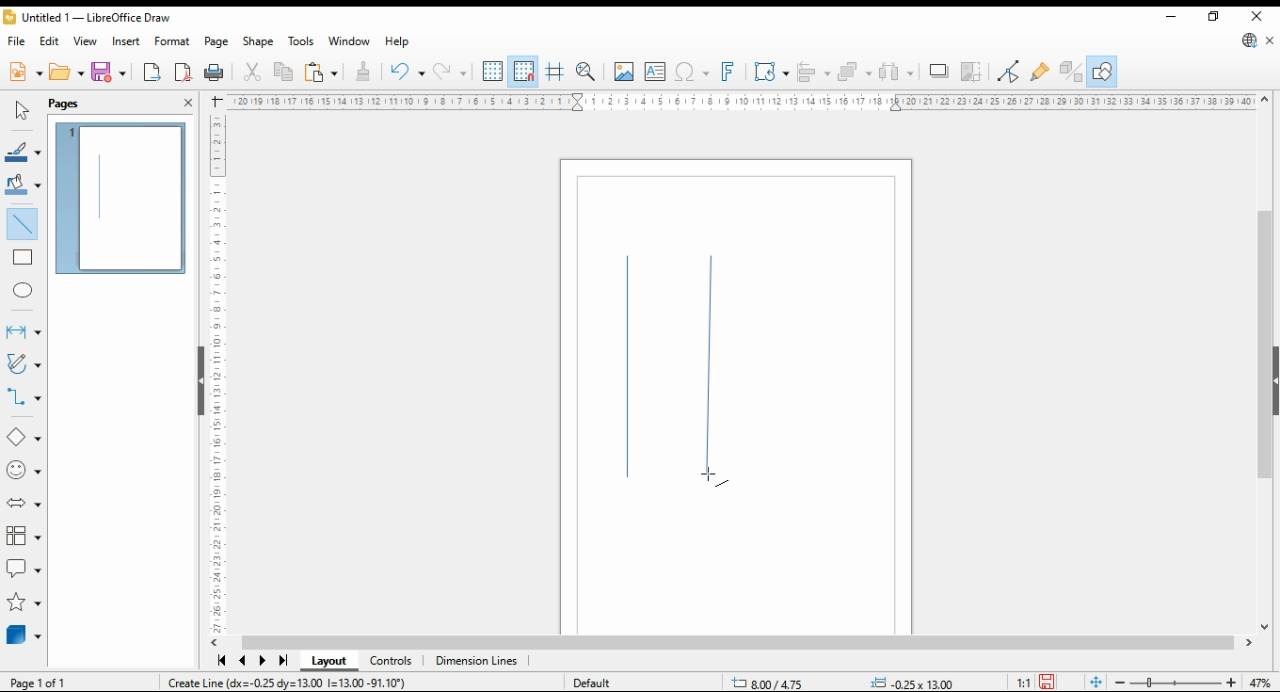 Image resolution: width=1280 pixels, height=692 pixels. I want to click on show extrusions, so click(1070, 71).